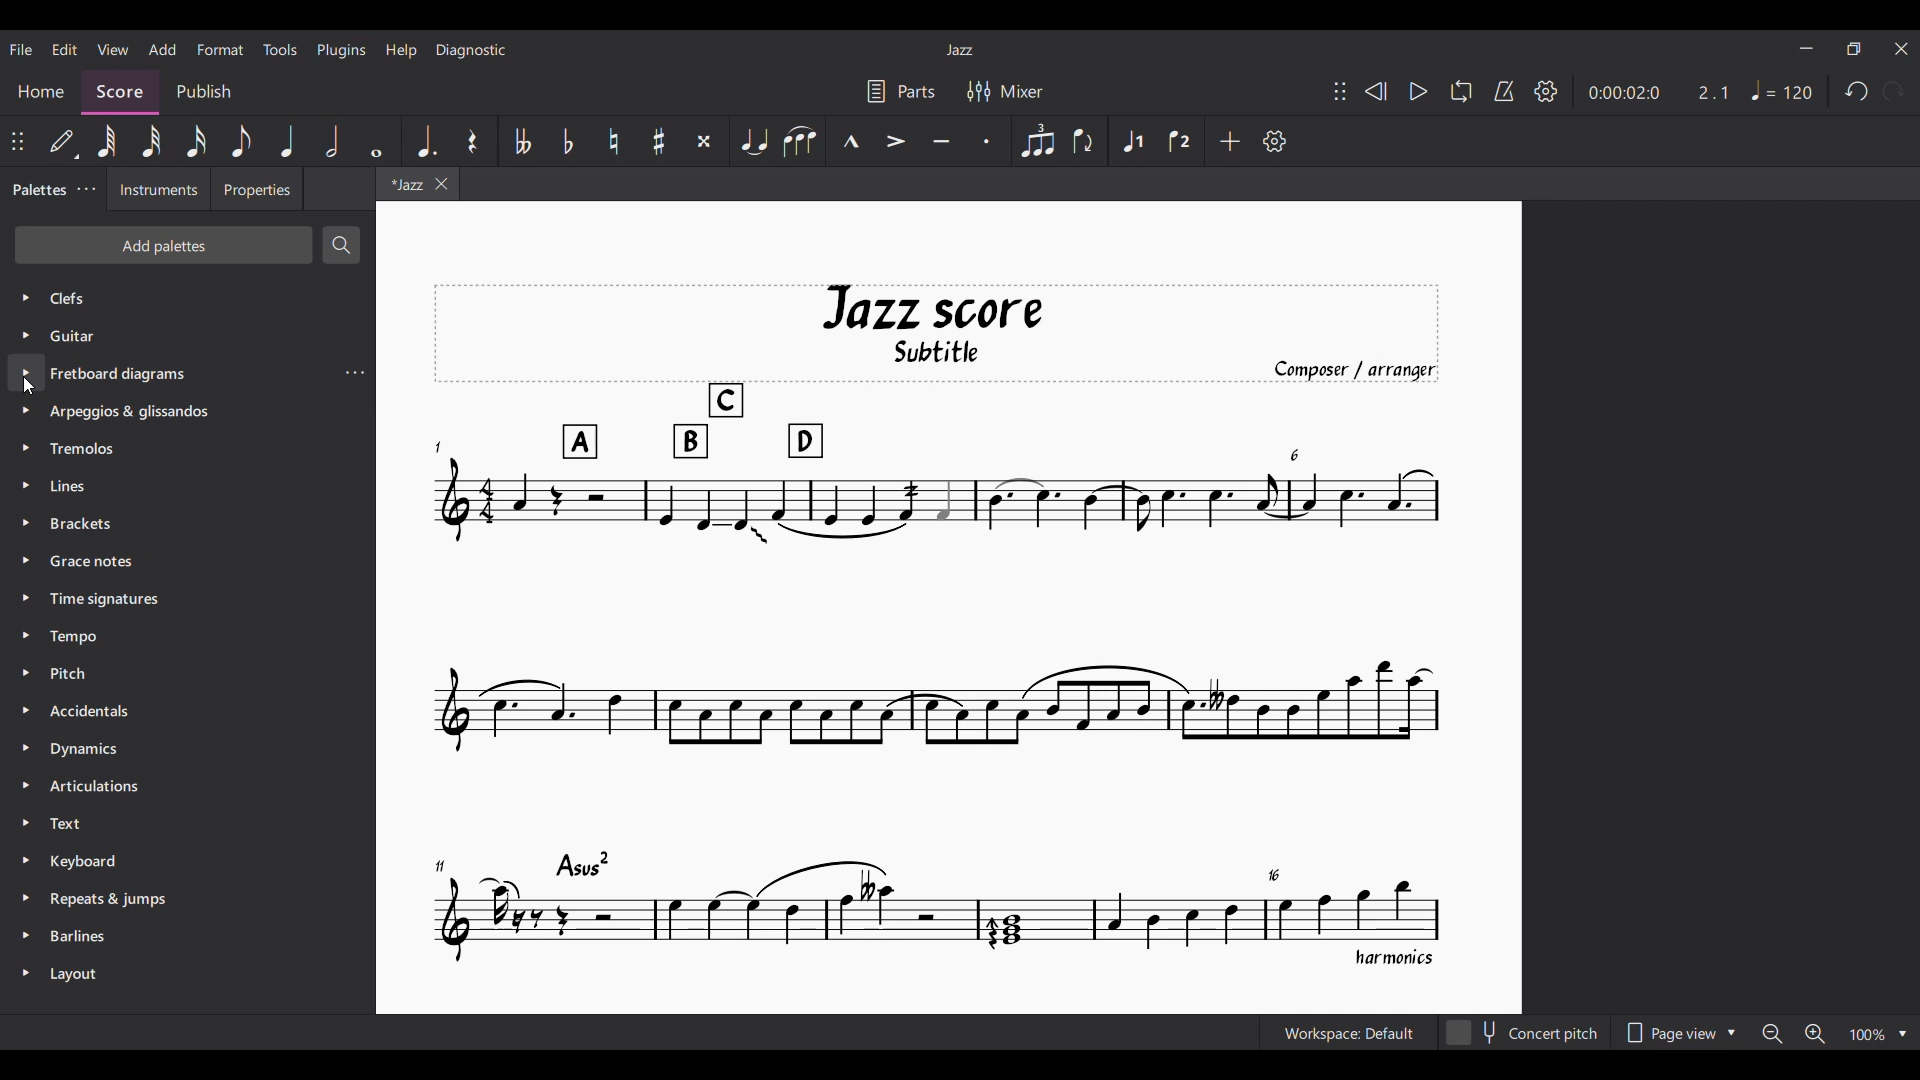 The image size is (1920, 1080). Describe the element at coordinates (100, 788) in the screenshot. I see `Articulations` at that location.